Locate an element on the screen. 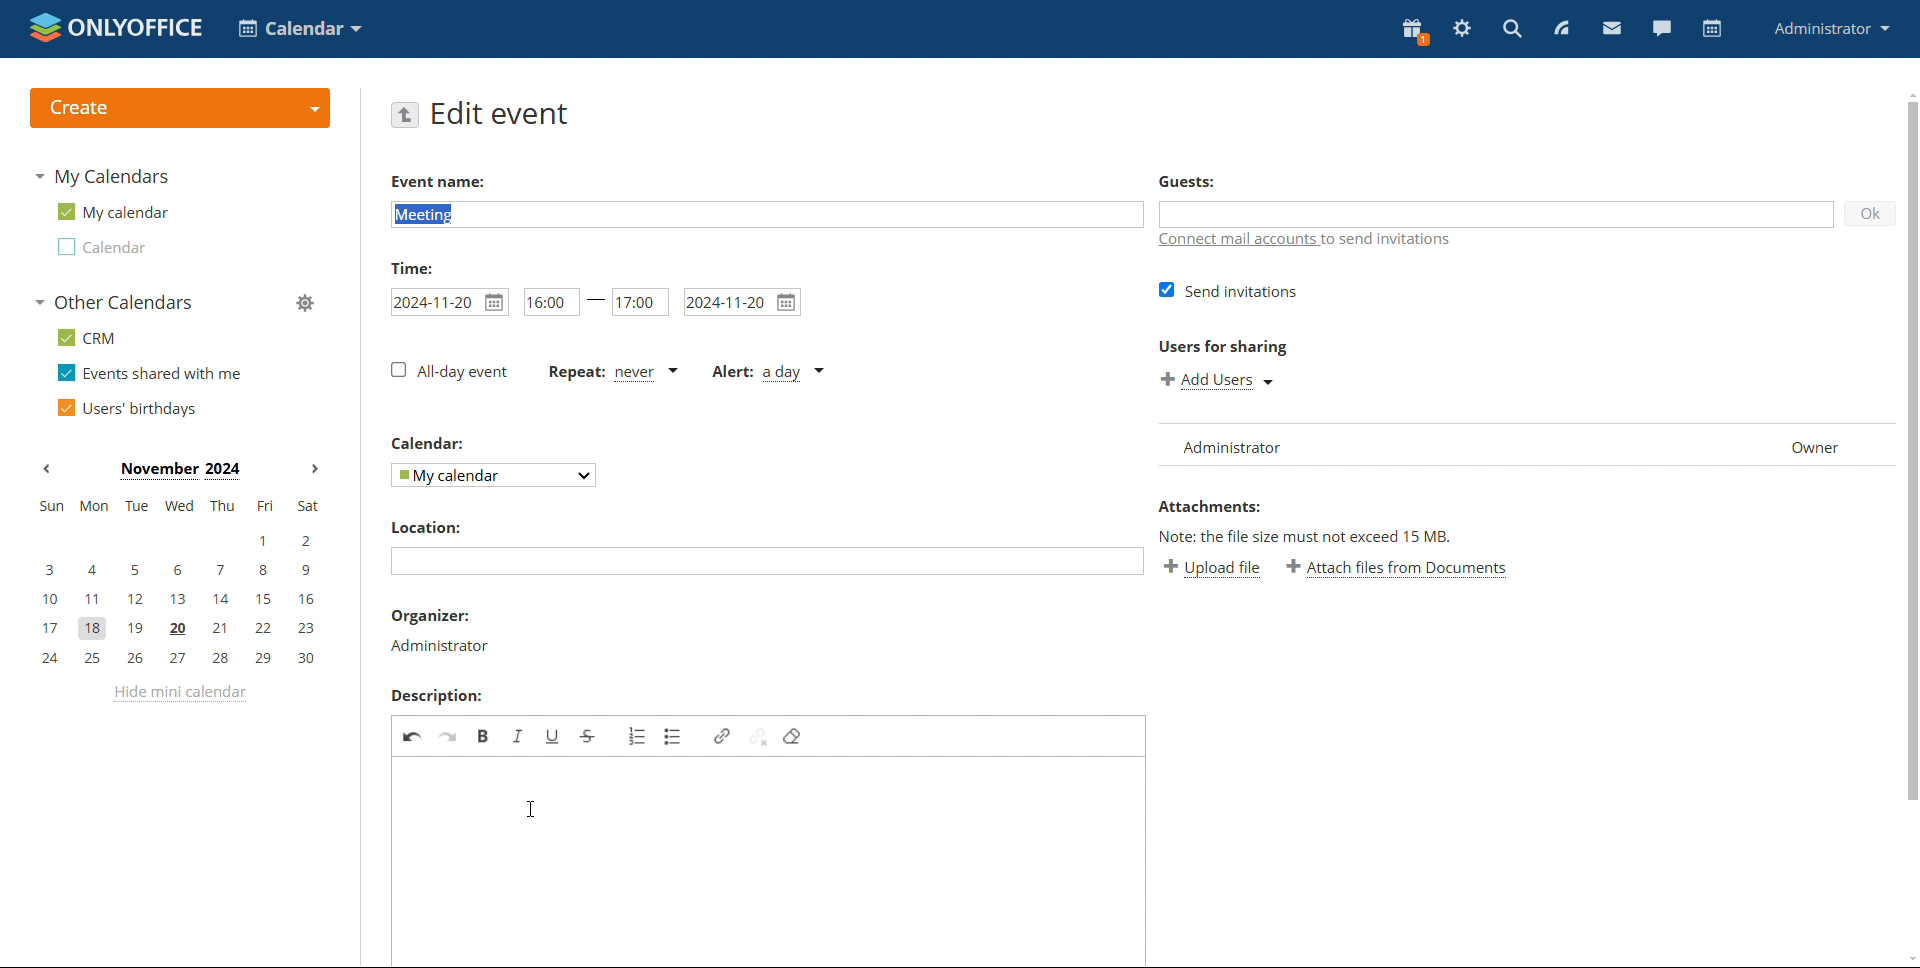 The height and width of the screenshot is (968, 1920). add guests is located at coordinates (1496, 215).